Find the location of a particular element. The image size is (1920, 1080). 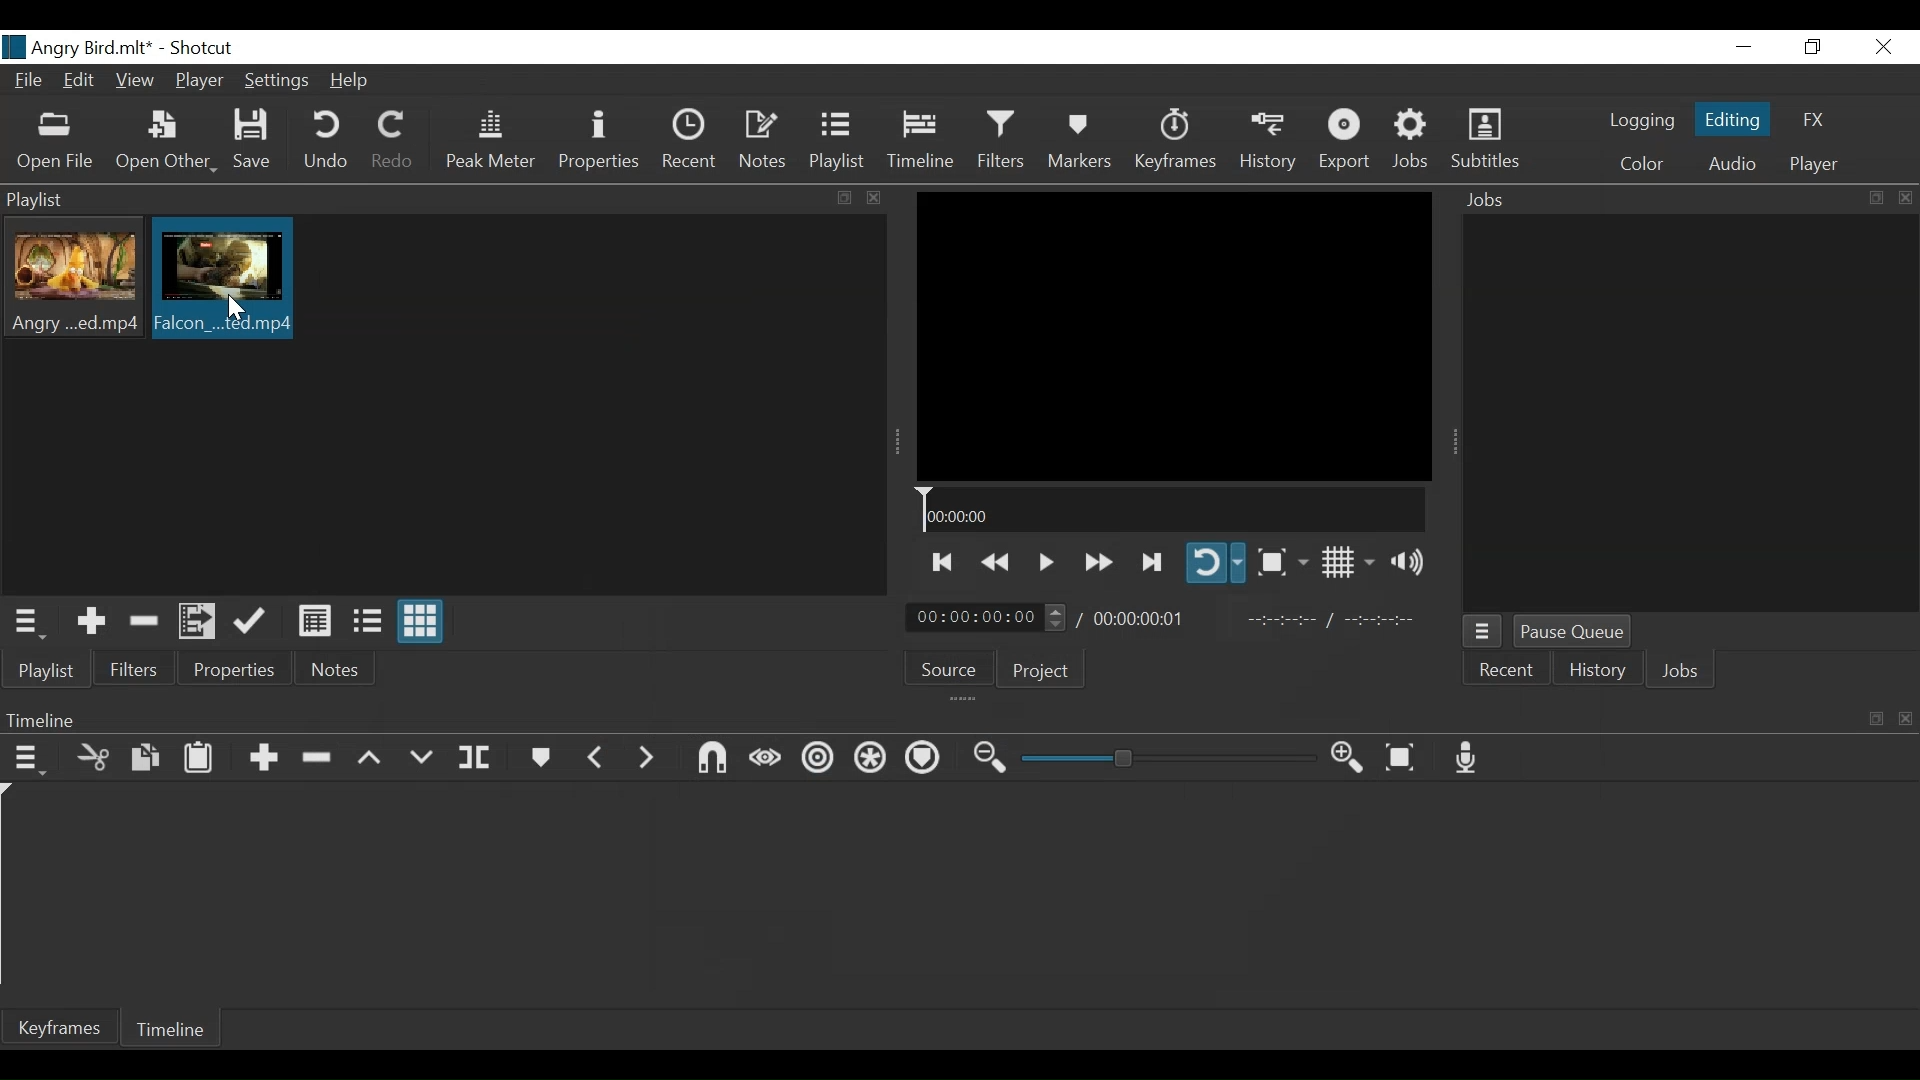

View as icons is located at coordinates (422, 621).